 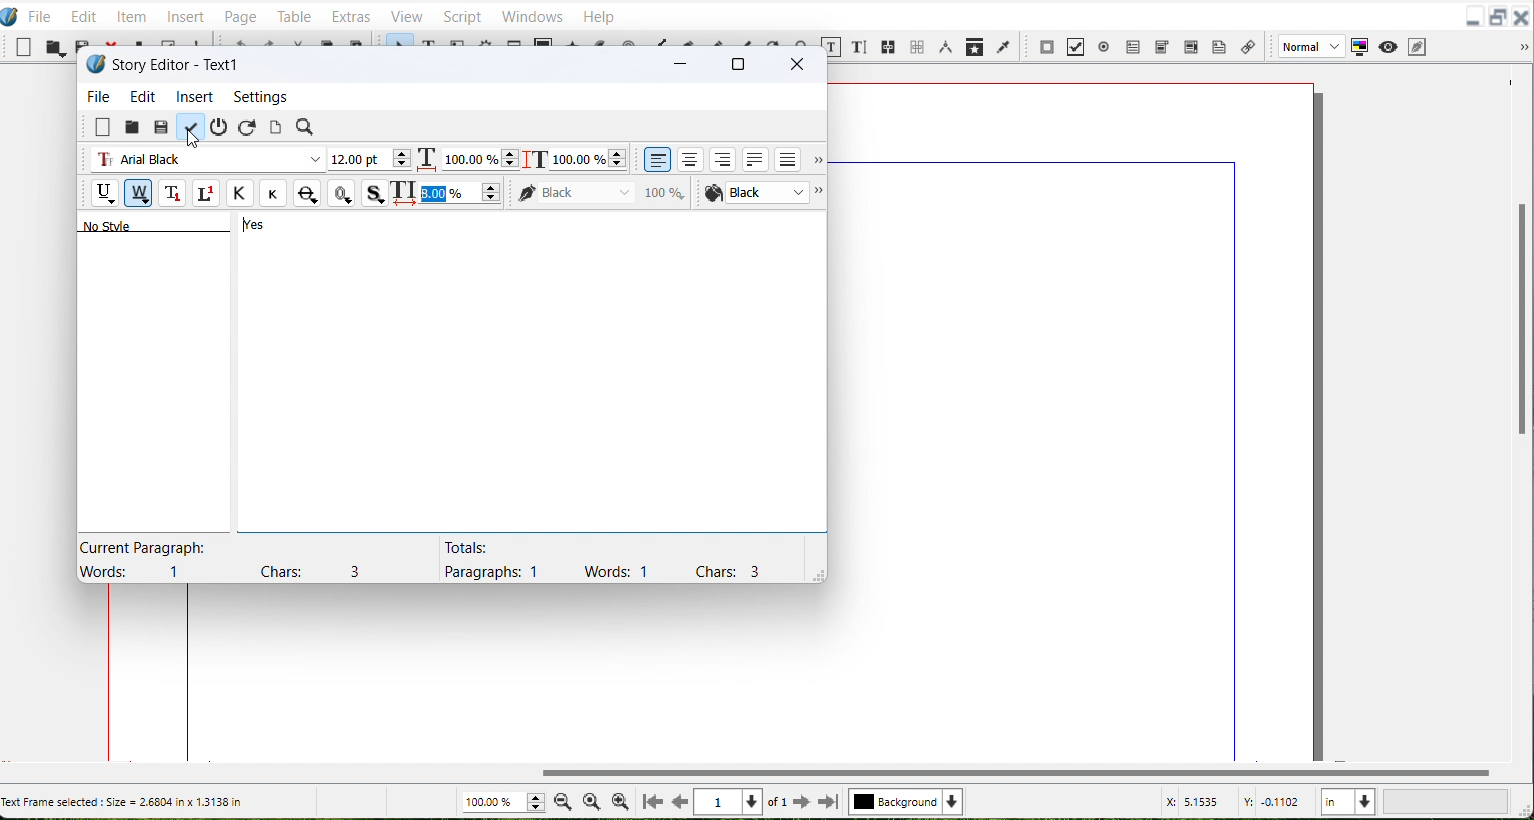 What do you see at coordinates (454, 560) in the screenshot?
I see `Text` at bounding box center [454, 560].